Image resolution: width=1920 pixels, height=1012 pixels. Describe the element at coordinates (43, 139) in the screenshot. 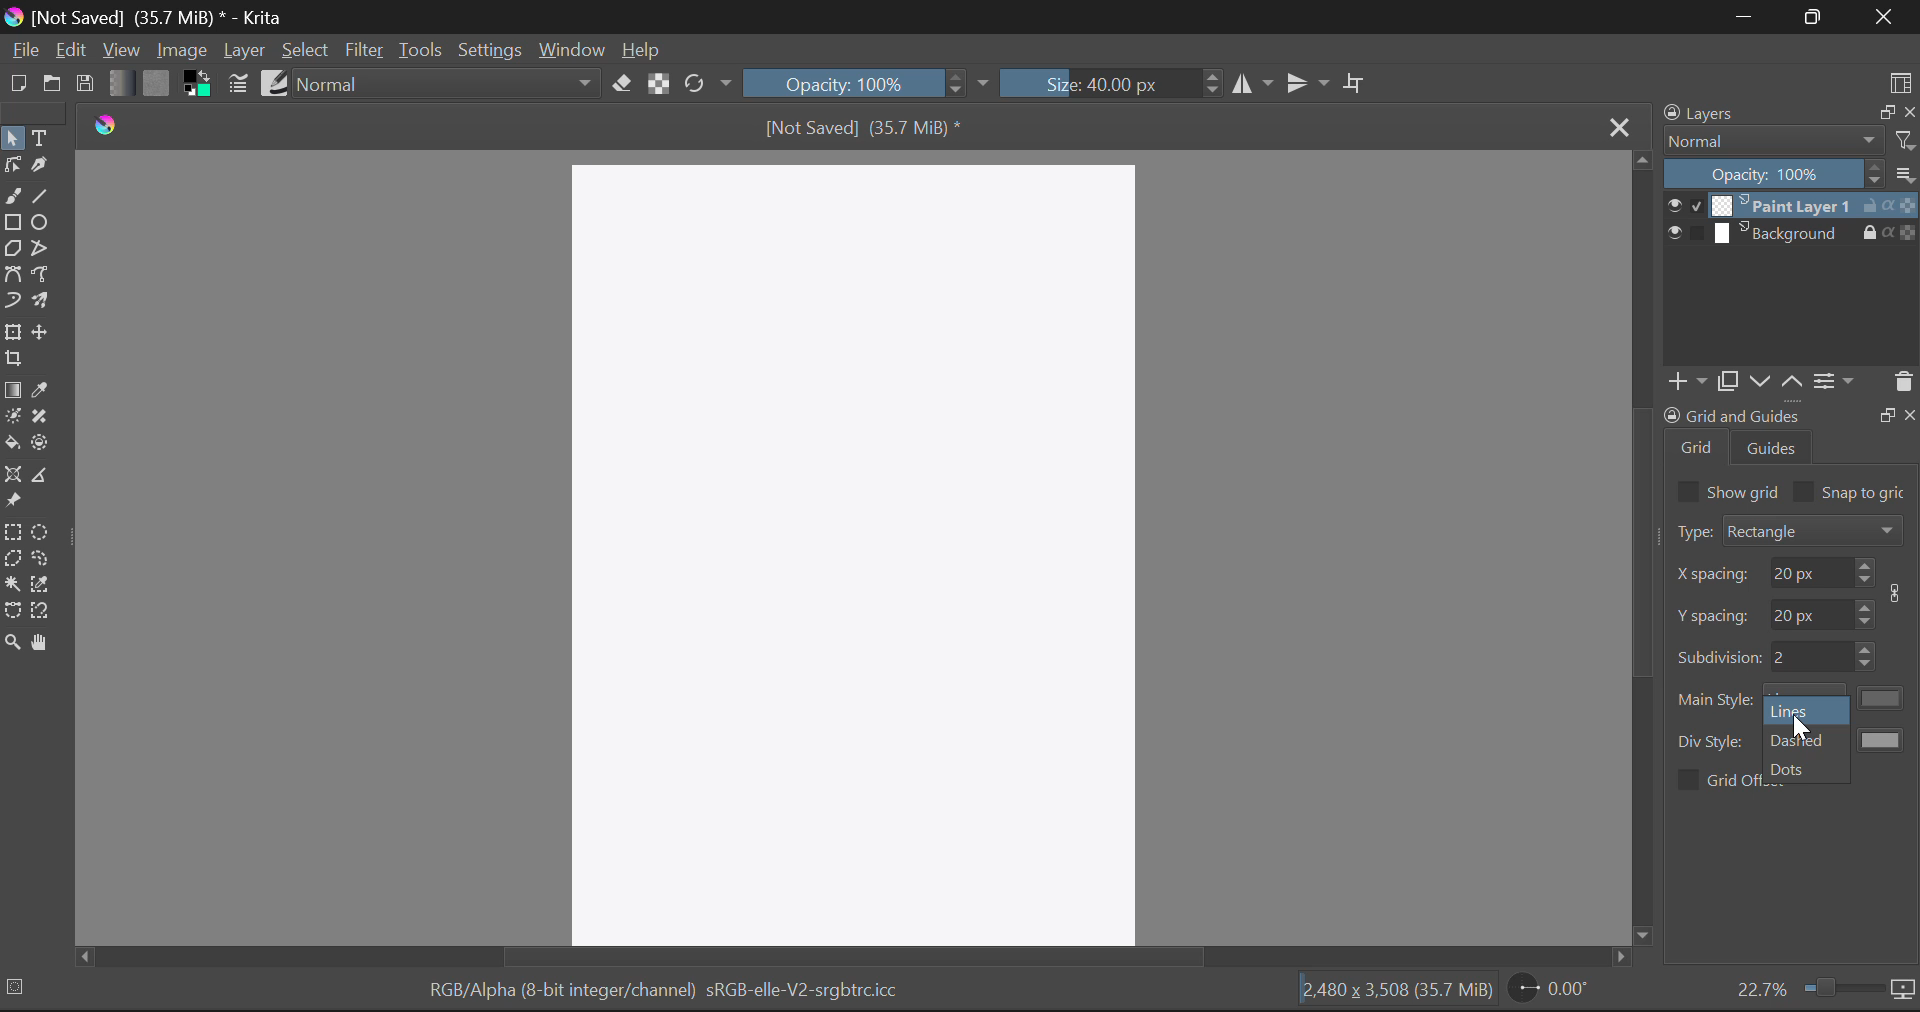

I see `Text` at that location.